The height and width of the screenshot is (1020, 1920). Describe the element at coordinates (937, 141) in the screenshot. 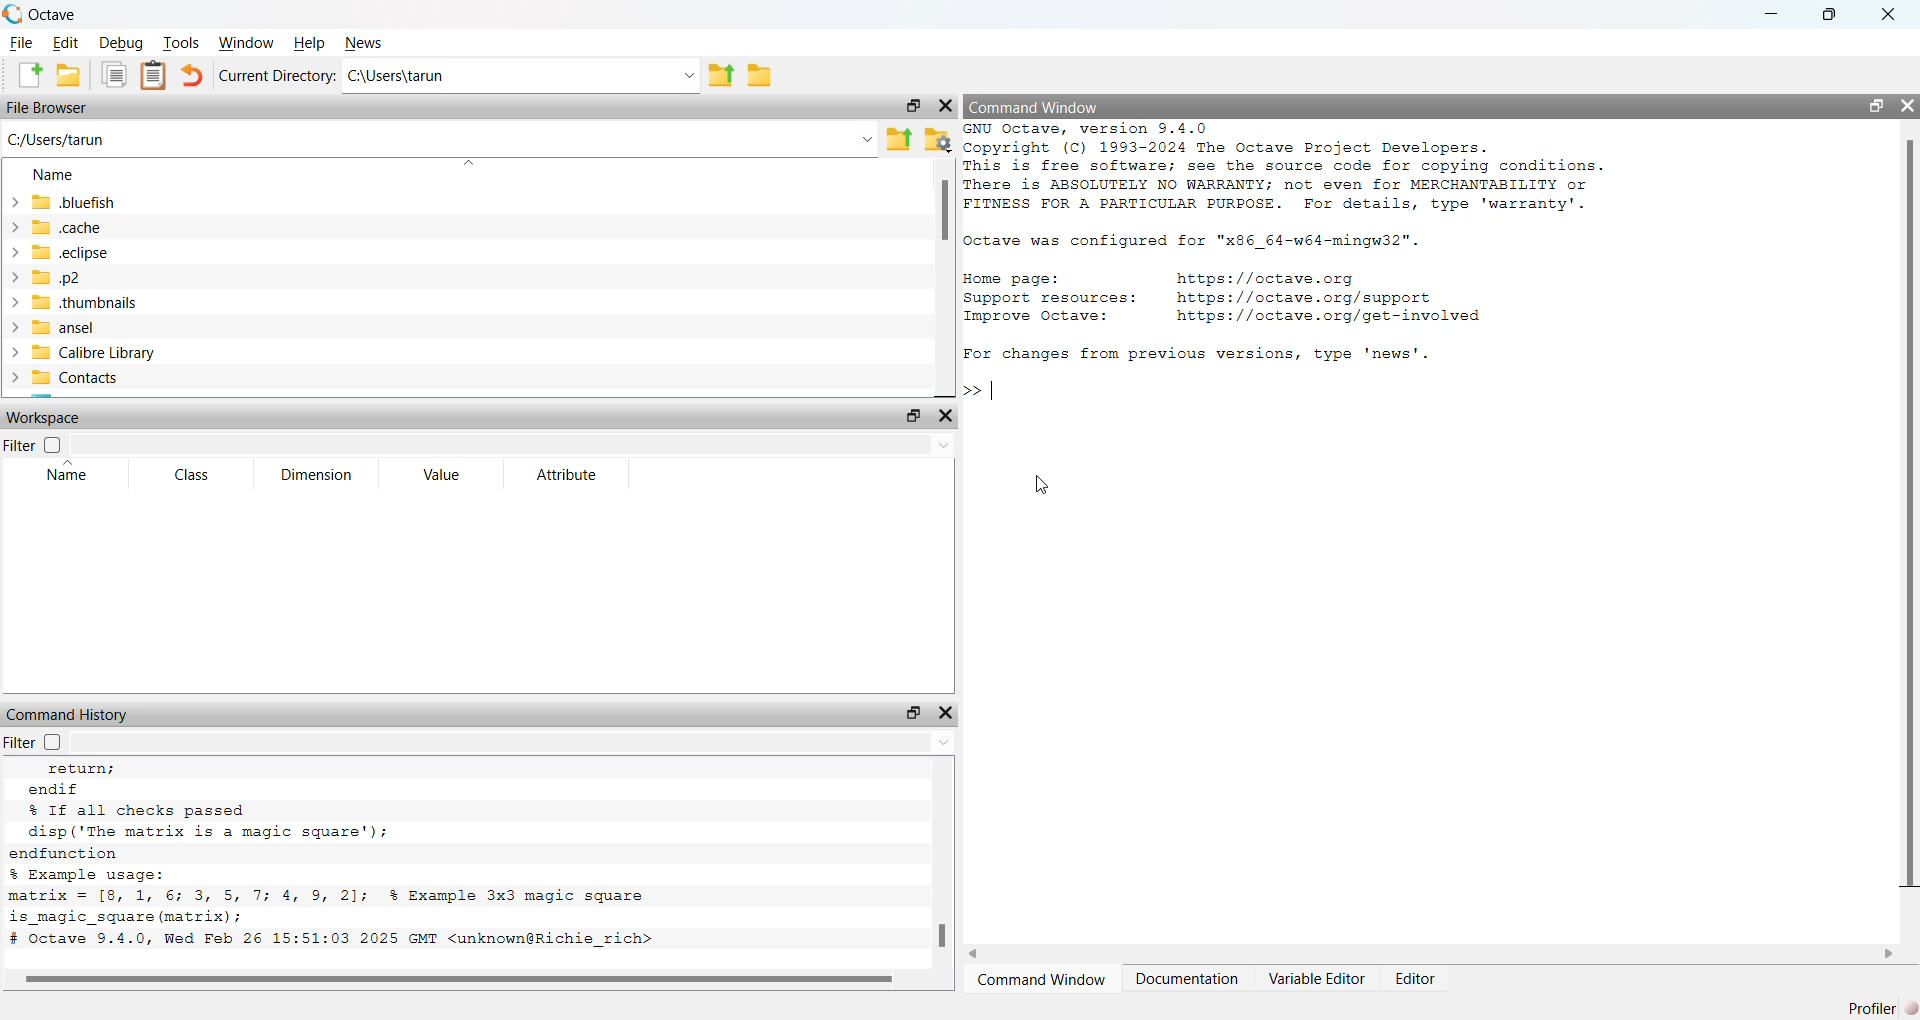

I see `Folder settings` at that location.